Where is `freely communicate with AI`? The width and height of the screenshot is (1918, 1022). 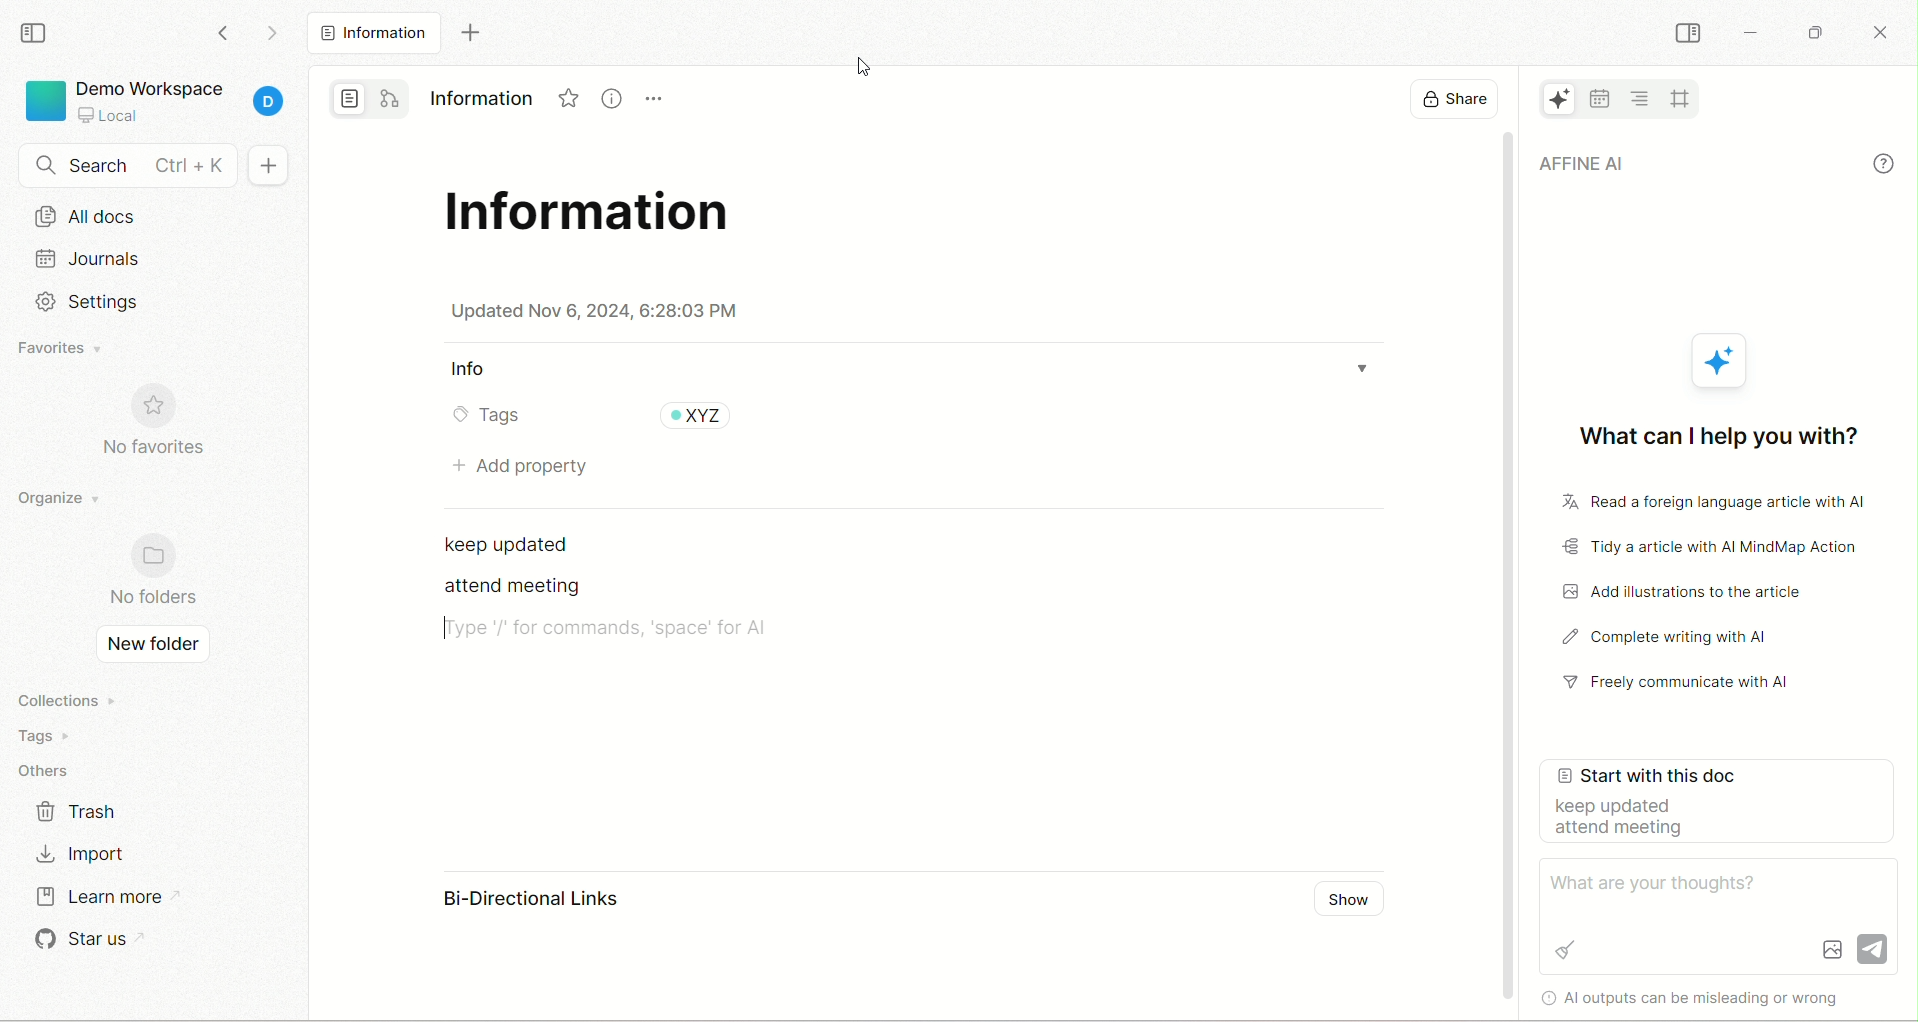 freely communicate with AI is located at coordinates (1687, 687).